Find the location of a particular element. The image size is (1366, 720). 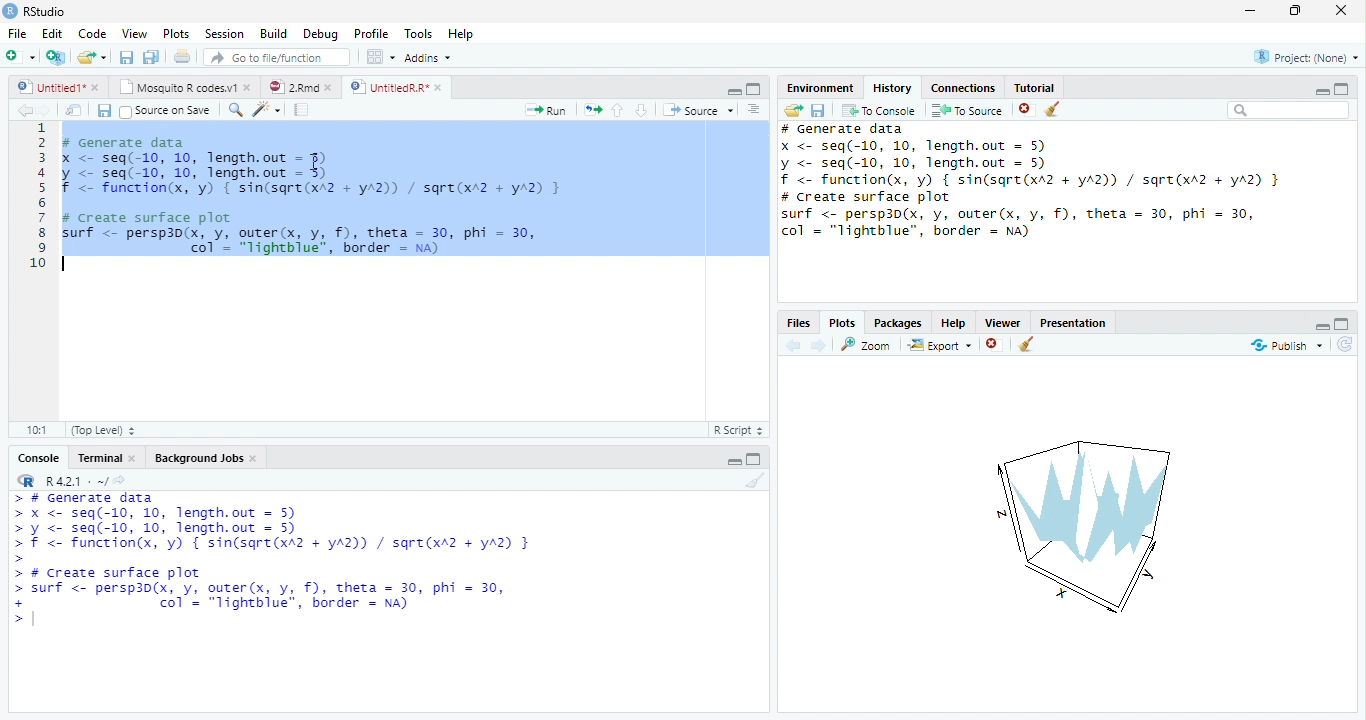

Go back to previous source location is located at coordinates (24, 110).